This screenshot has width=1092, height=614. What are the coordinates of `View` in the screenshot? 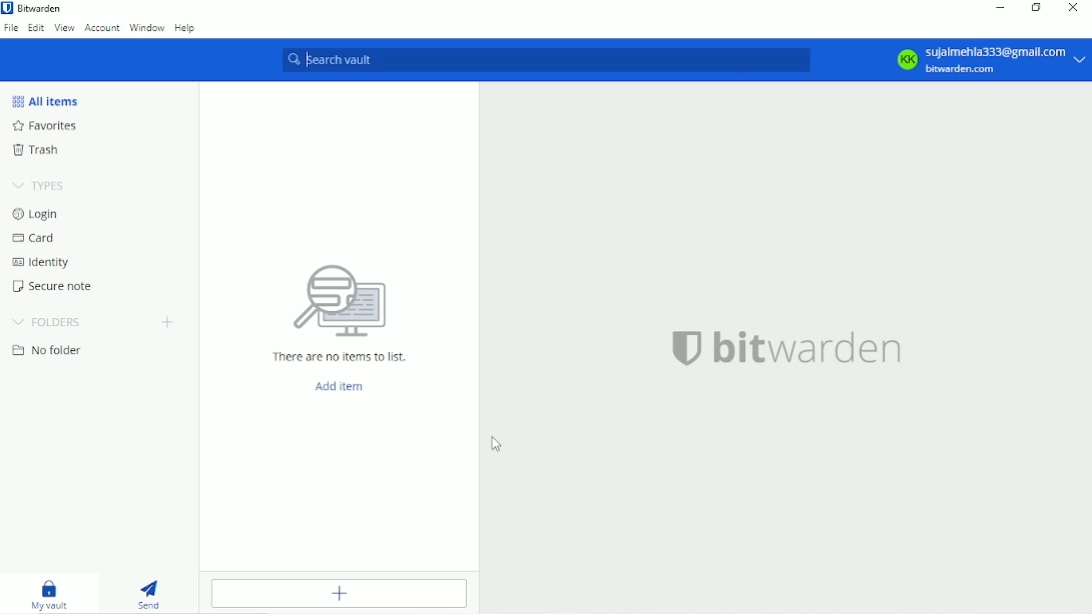 It's located at (64, 28).